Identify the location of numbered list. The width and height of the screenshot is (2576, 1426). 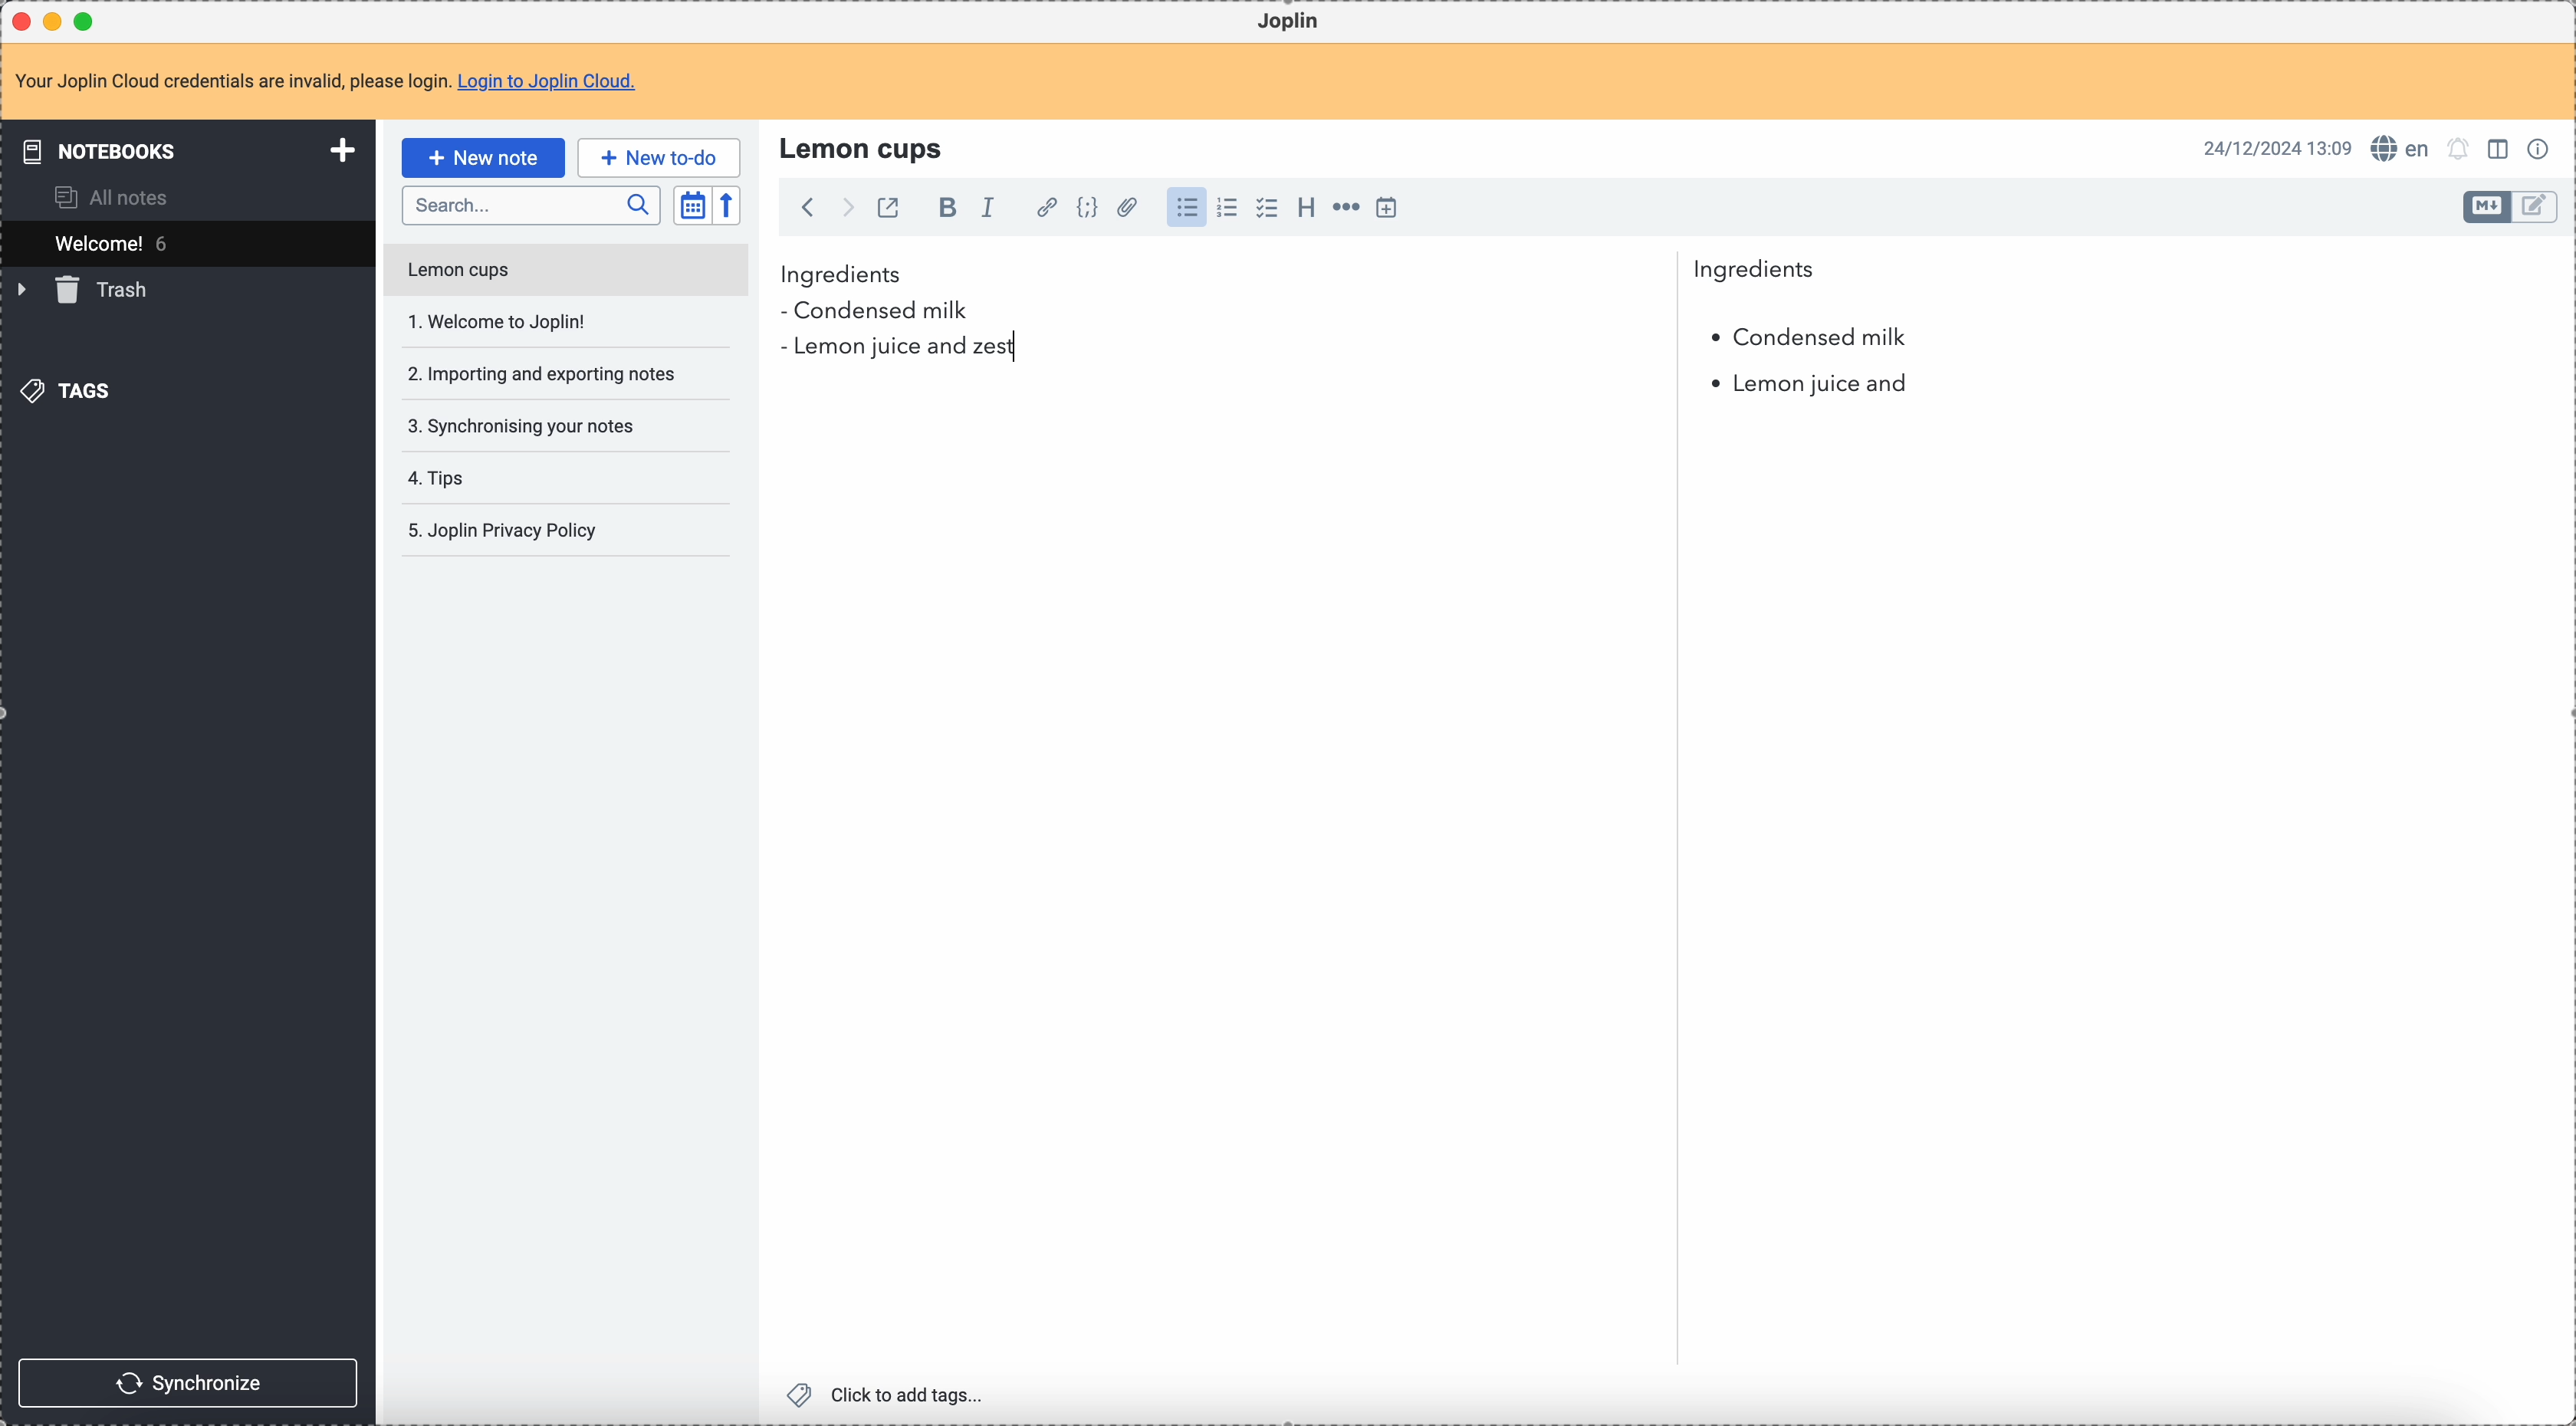
(1229, 208).